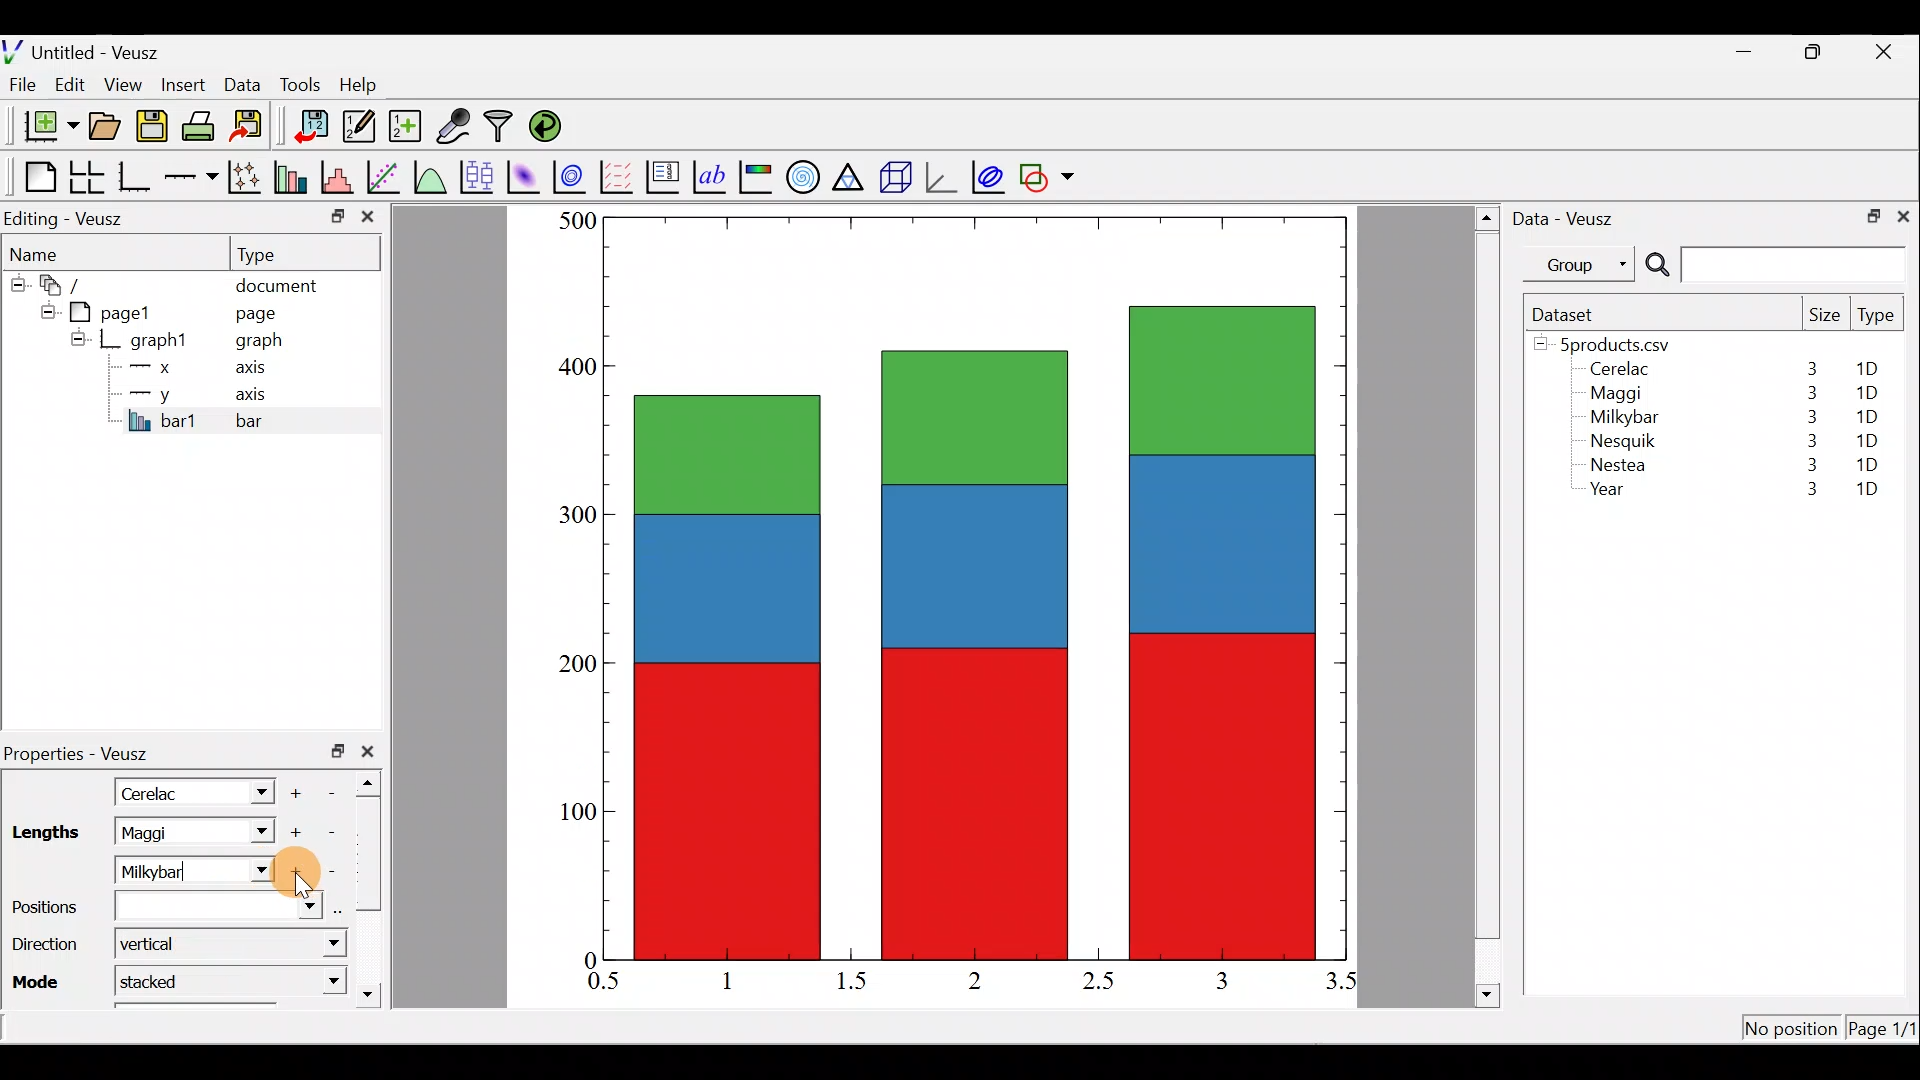 Image resolution: width=1920 pixels, height=1080 pixels. Describe the element at coordinates (298, 876) in the screenshot. I see `Cursor` at that location.